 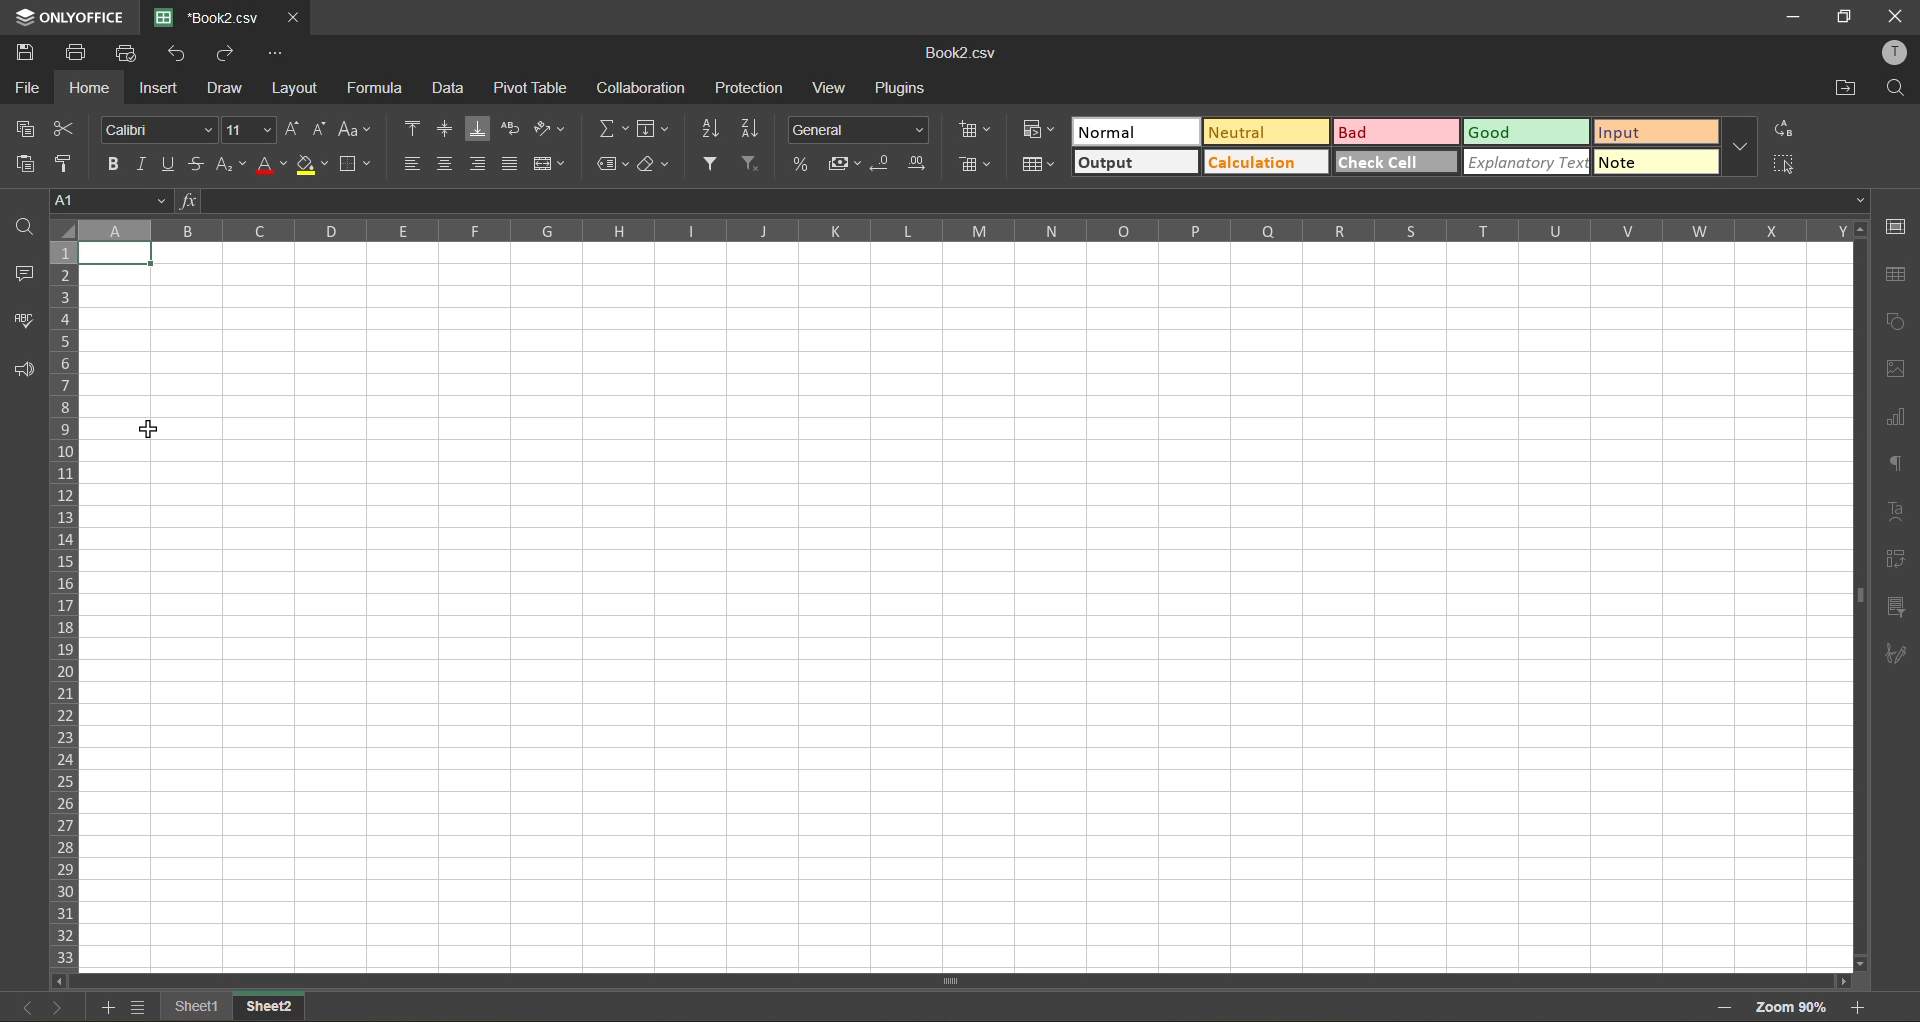 What do you see at coordinates (1841, 980) in the screenshot?
I see `move right` at bounding box center [1841, 980].